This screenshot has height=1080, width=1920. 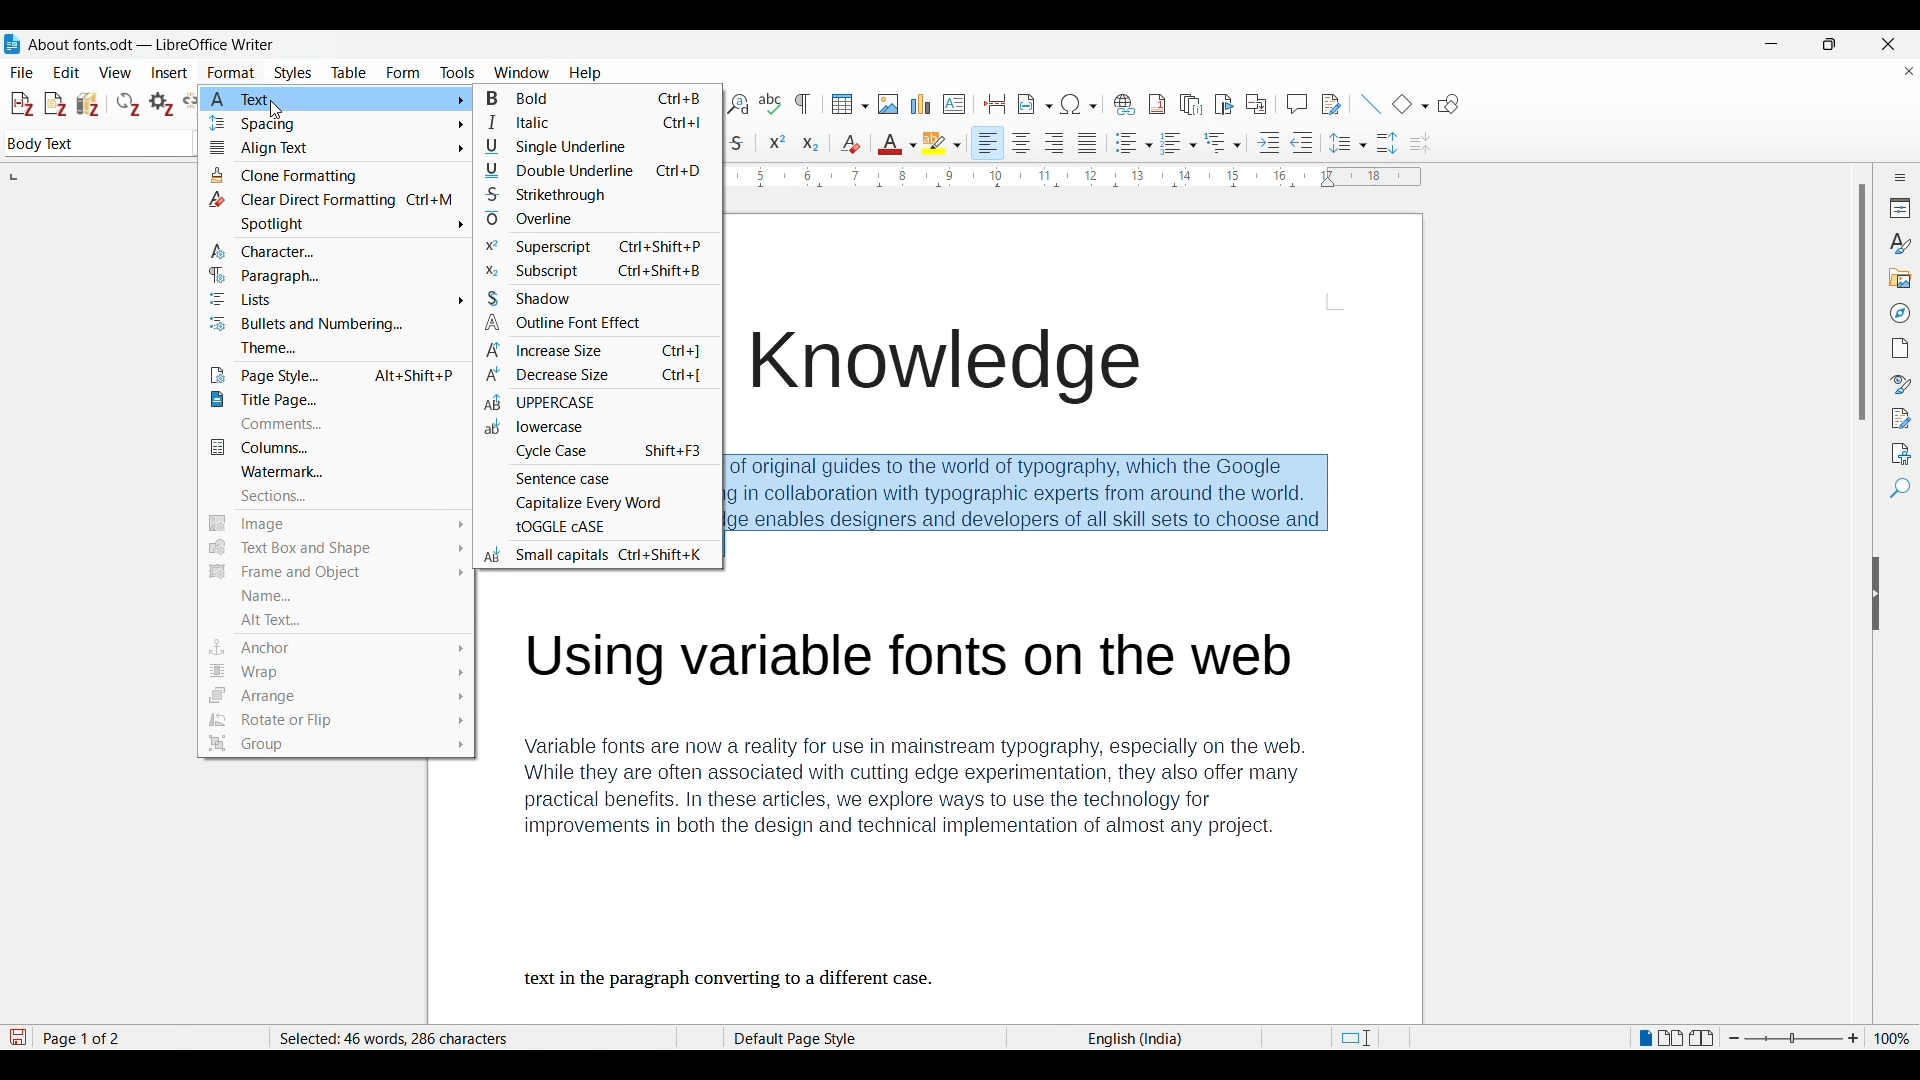 I want to click on Anchor, so click(x=340, y=646).